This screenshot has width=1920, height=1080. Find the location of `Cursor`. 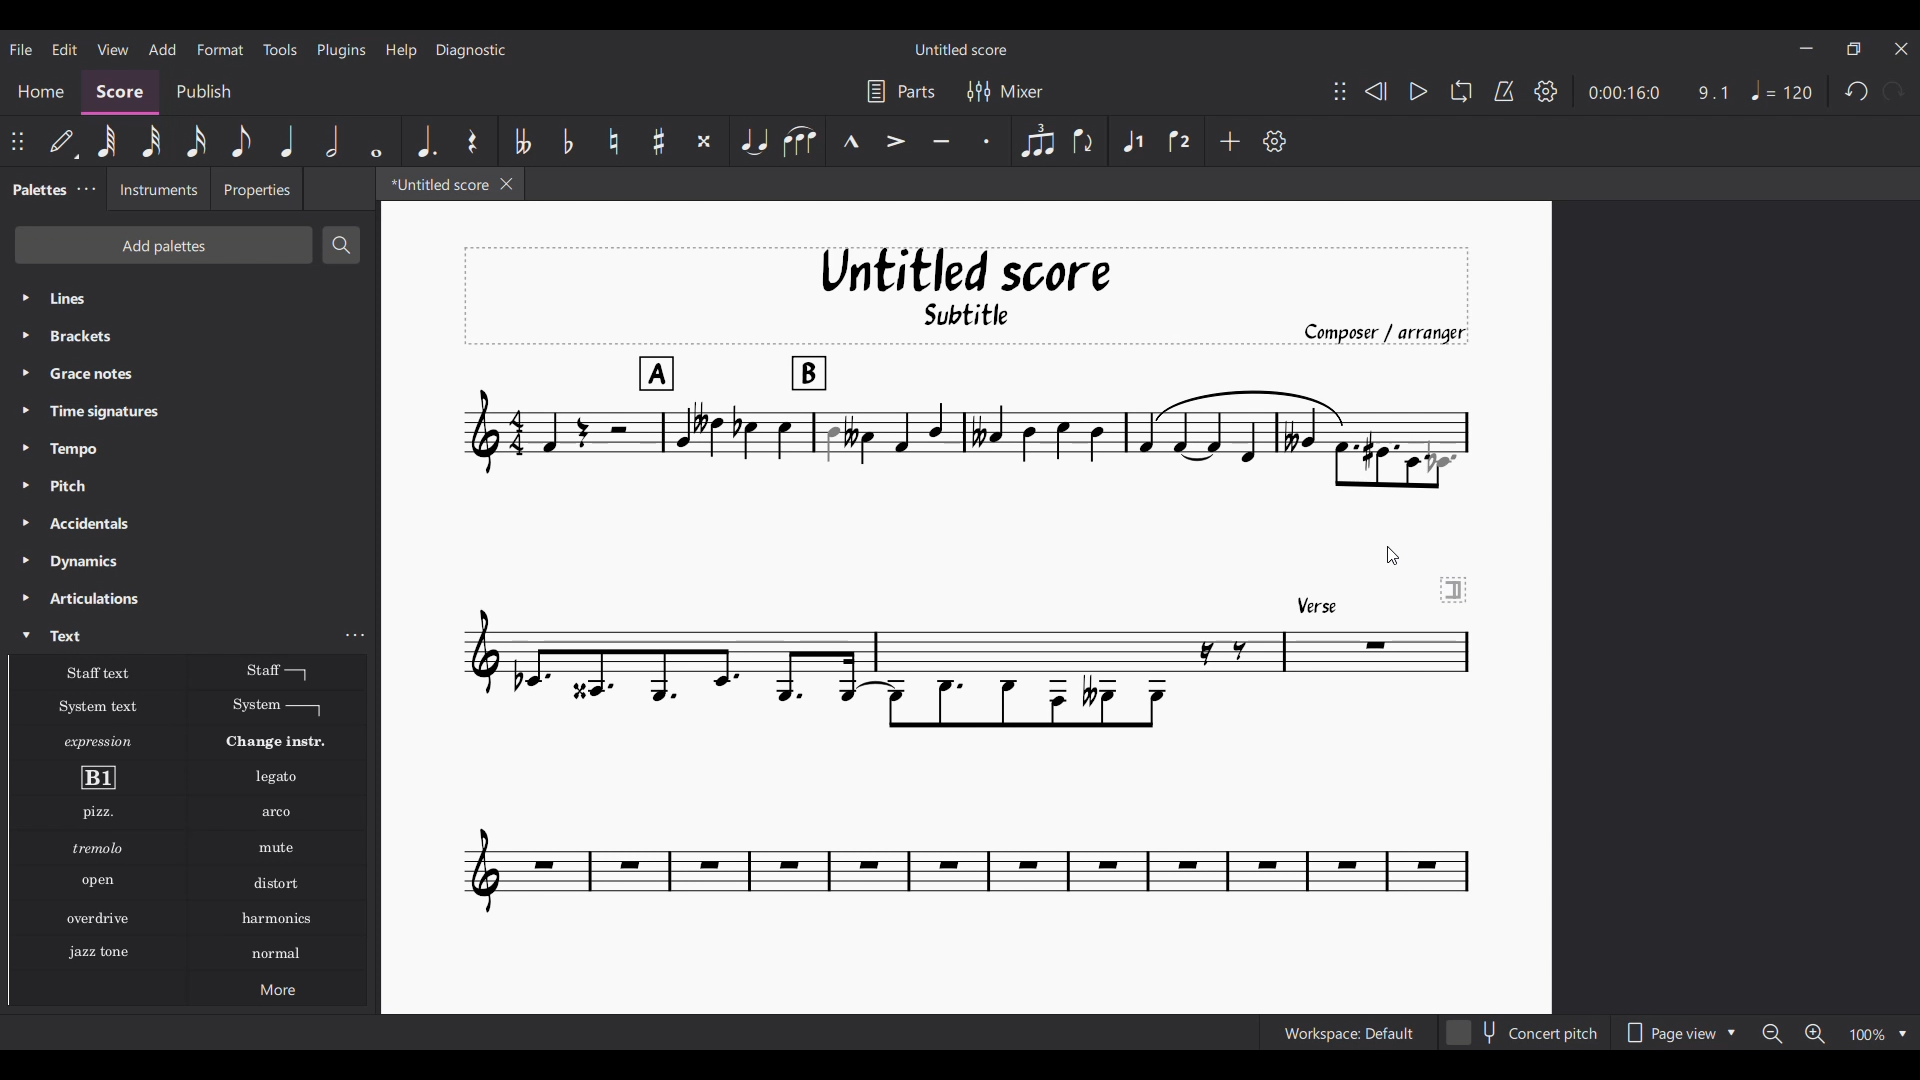

Cursor is located at coordinates (1393, 556).